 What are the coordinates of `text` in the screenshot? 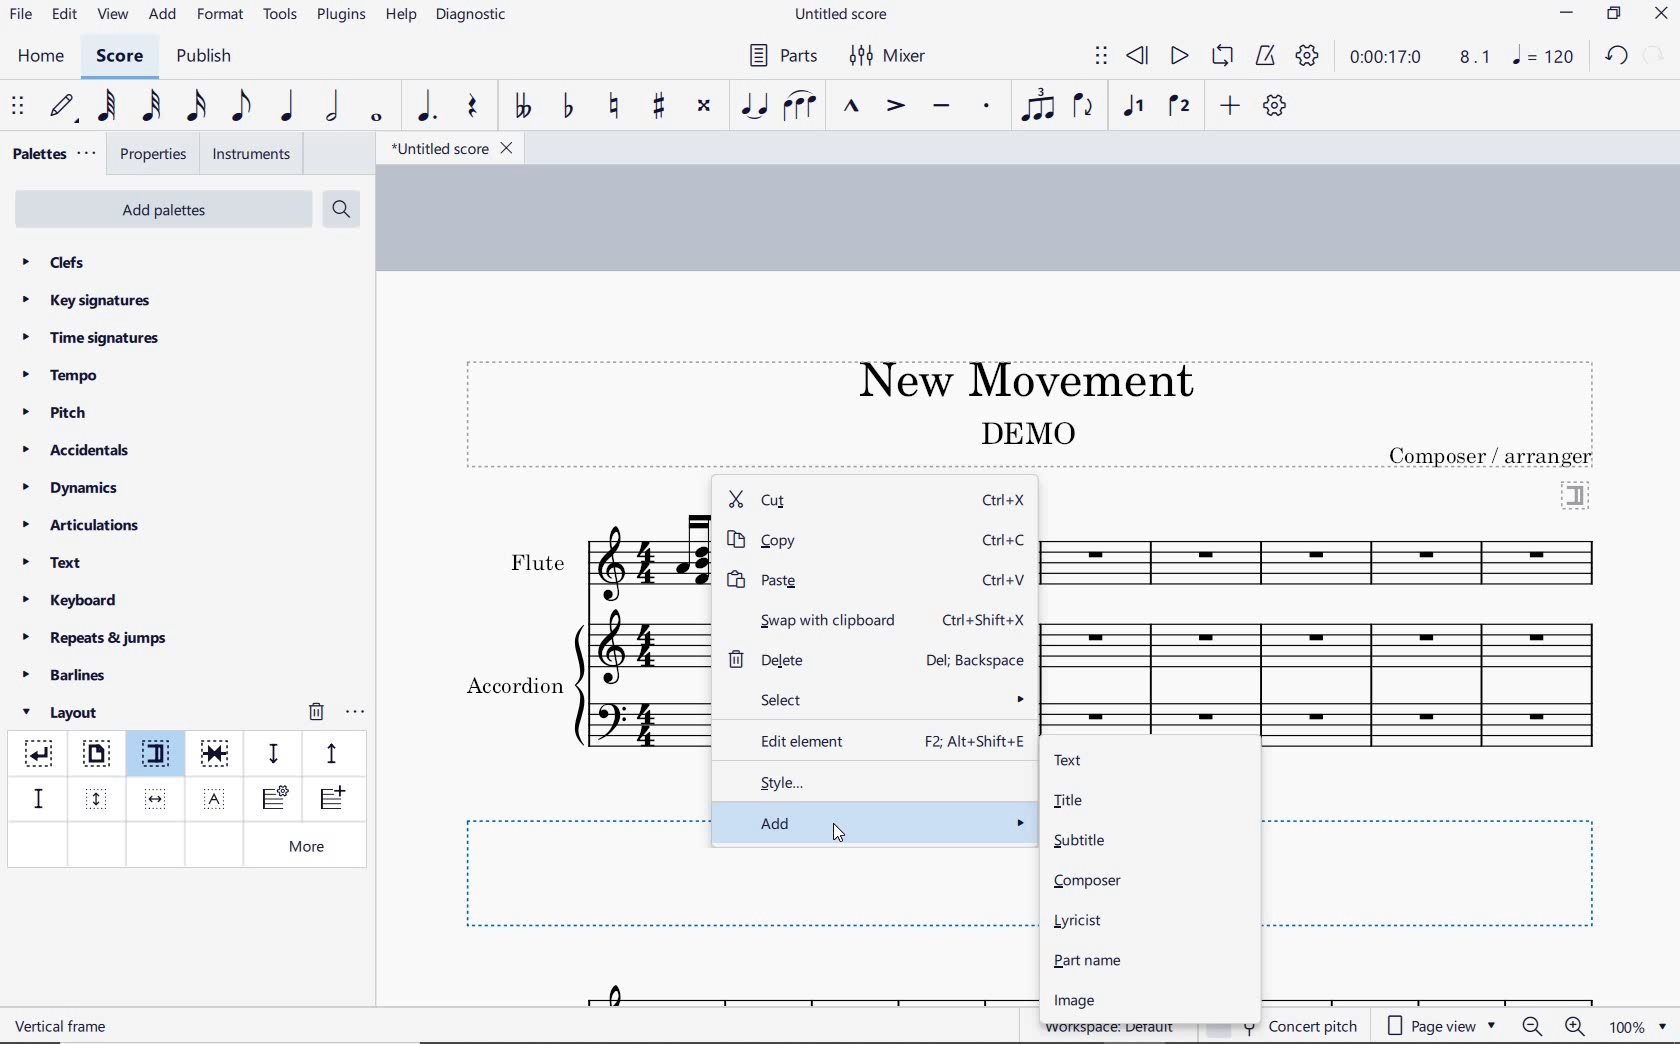 It's located at (54, 565).